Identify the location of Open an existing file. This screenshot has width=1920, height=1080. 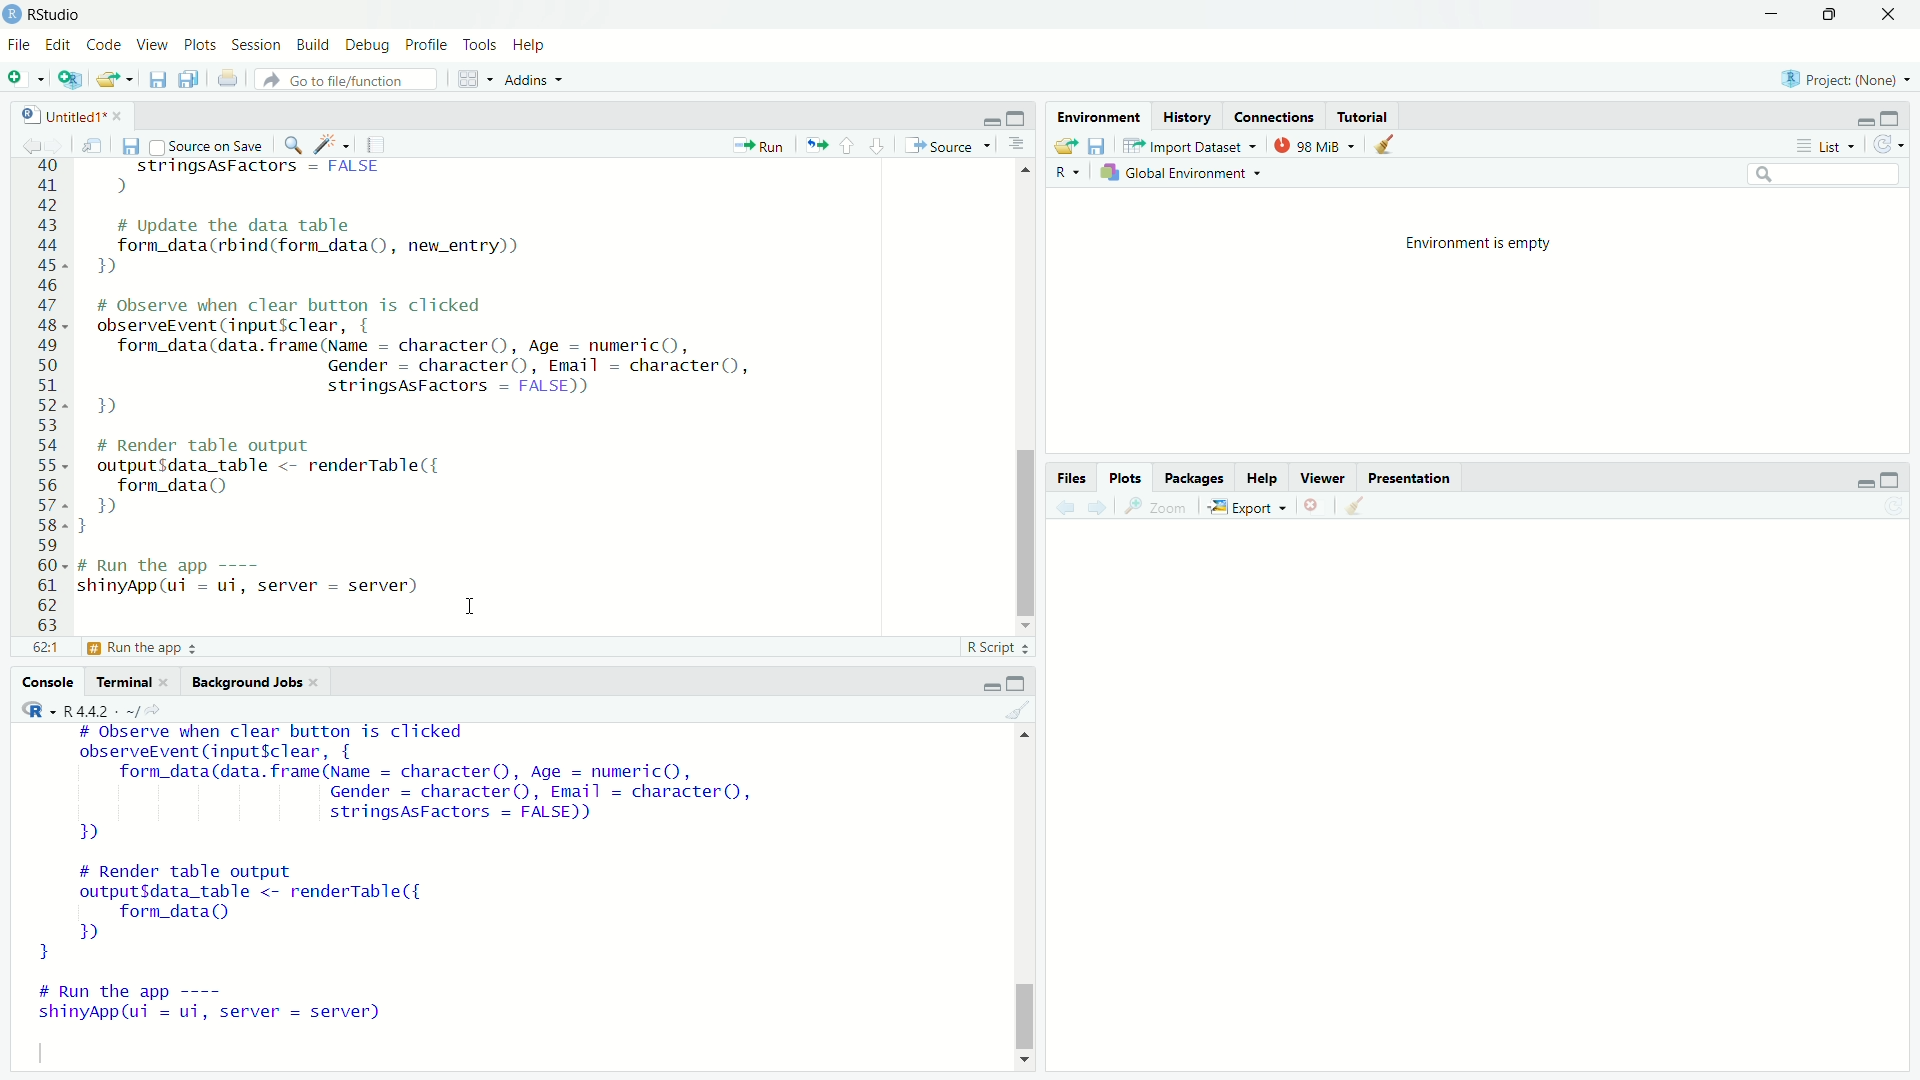
(116, 80).